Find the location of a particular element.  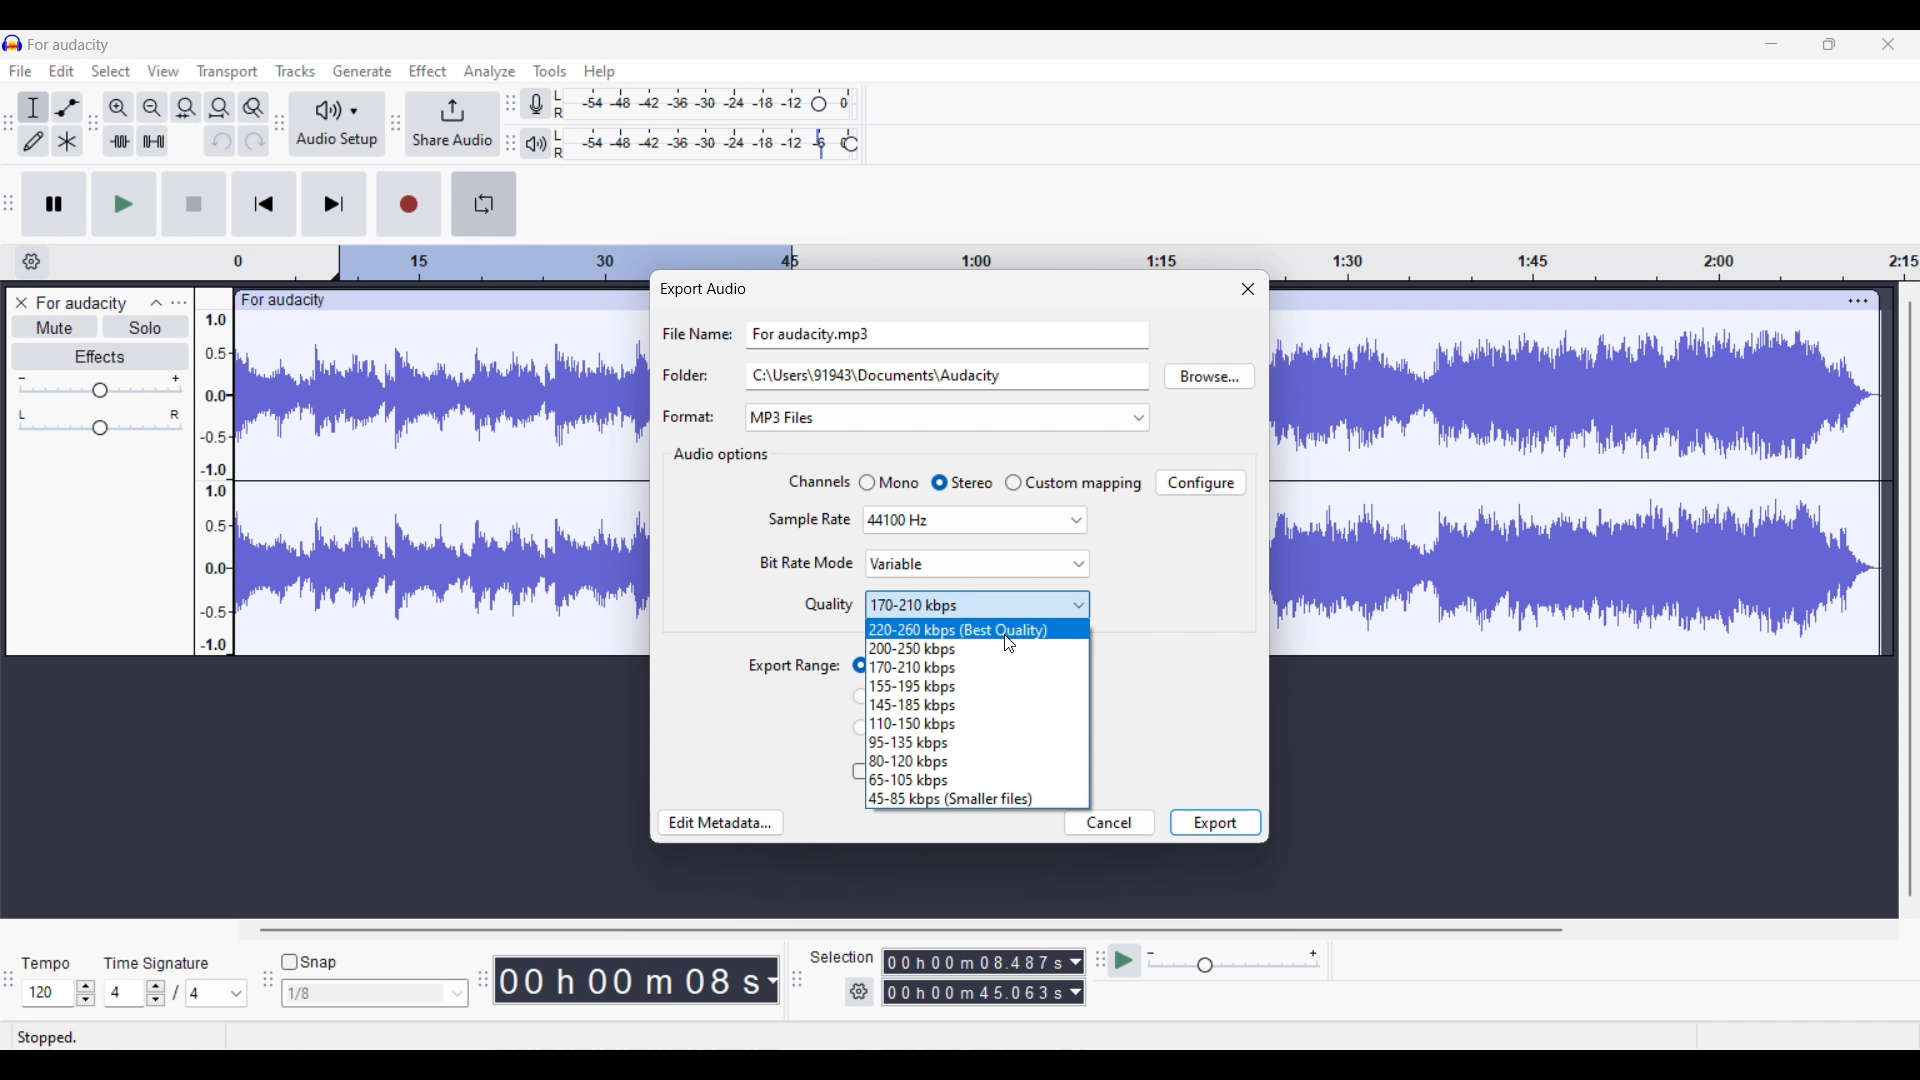

Current timestamp of track is located at coordinates (624, 978).